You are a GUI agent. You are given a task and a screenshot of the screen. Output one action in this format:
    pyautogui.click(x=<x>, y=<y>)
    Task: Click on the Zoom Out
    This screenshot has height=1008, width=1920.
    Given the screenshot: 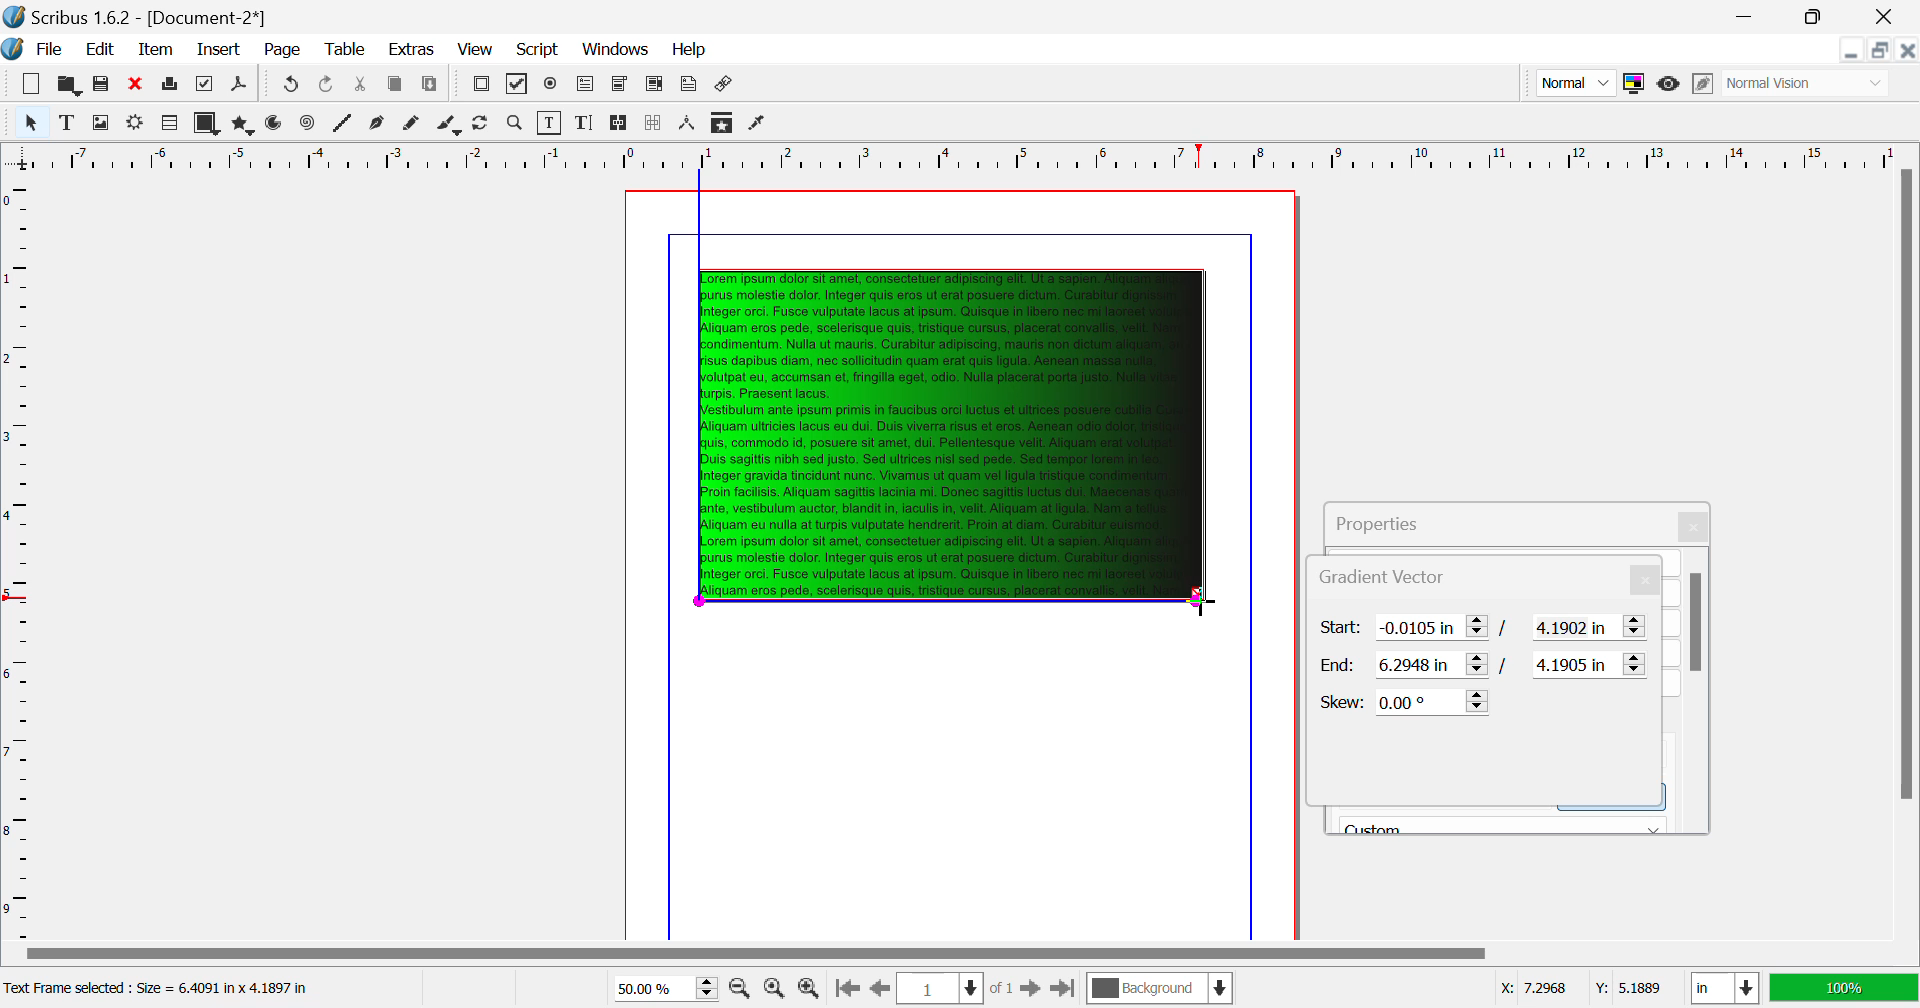 What is the action you would take?
    pyautogui.click(x=742, y=987)
    